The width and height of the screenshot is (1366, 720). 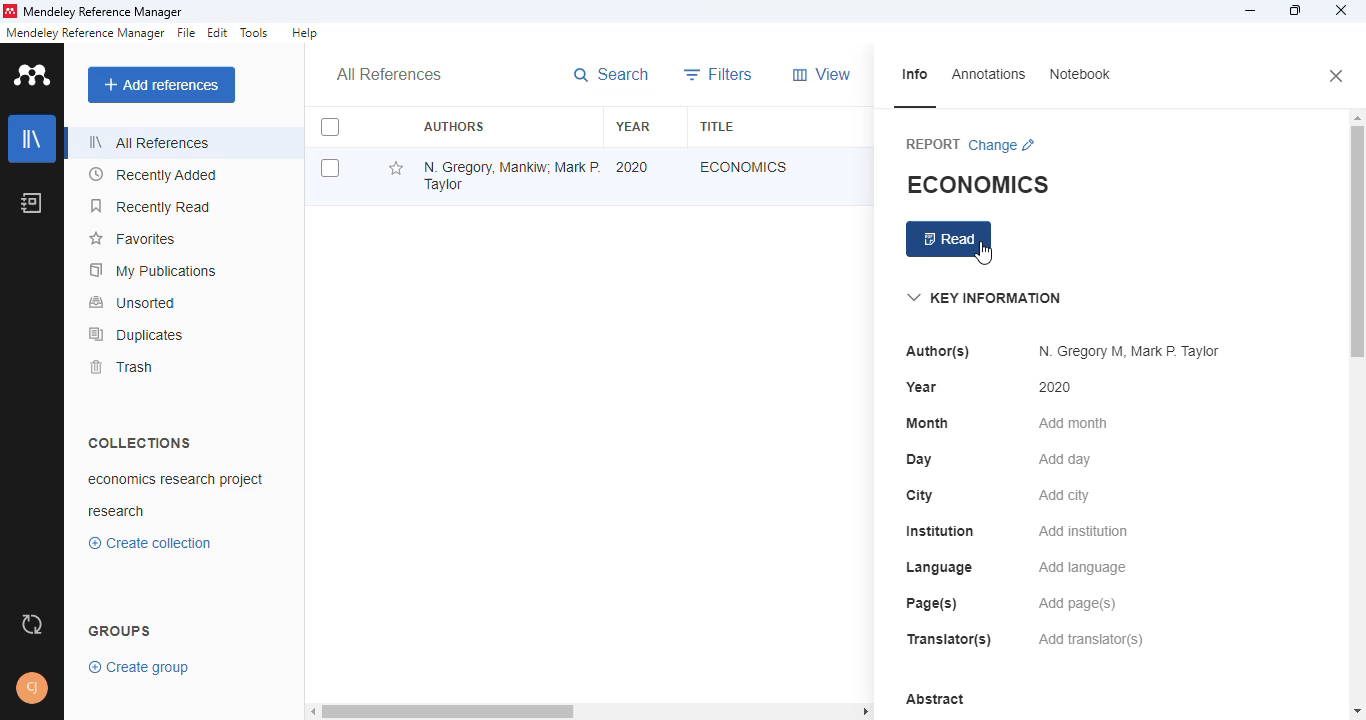 I want to click on read, so click(x=949, y=239).